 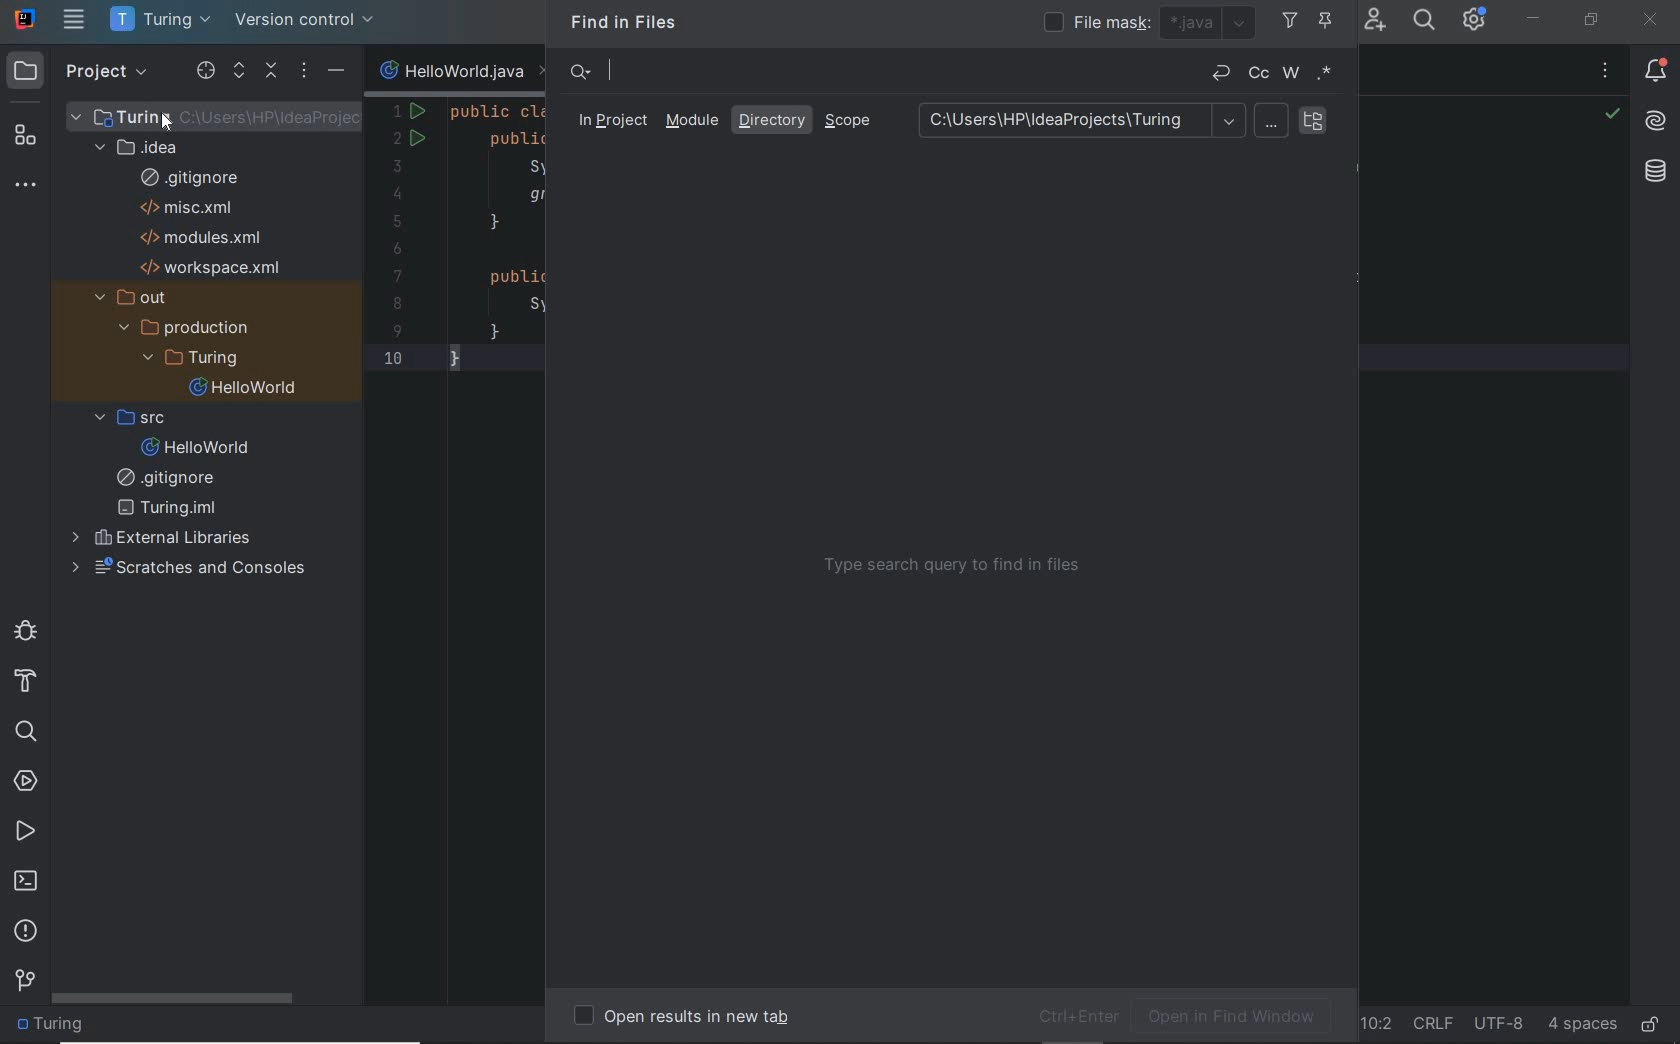 What do you see at coordinates (173, 999) in the screenshot?
I see `scrollbar` at bounding box center [173, 999].